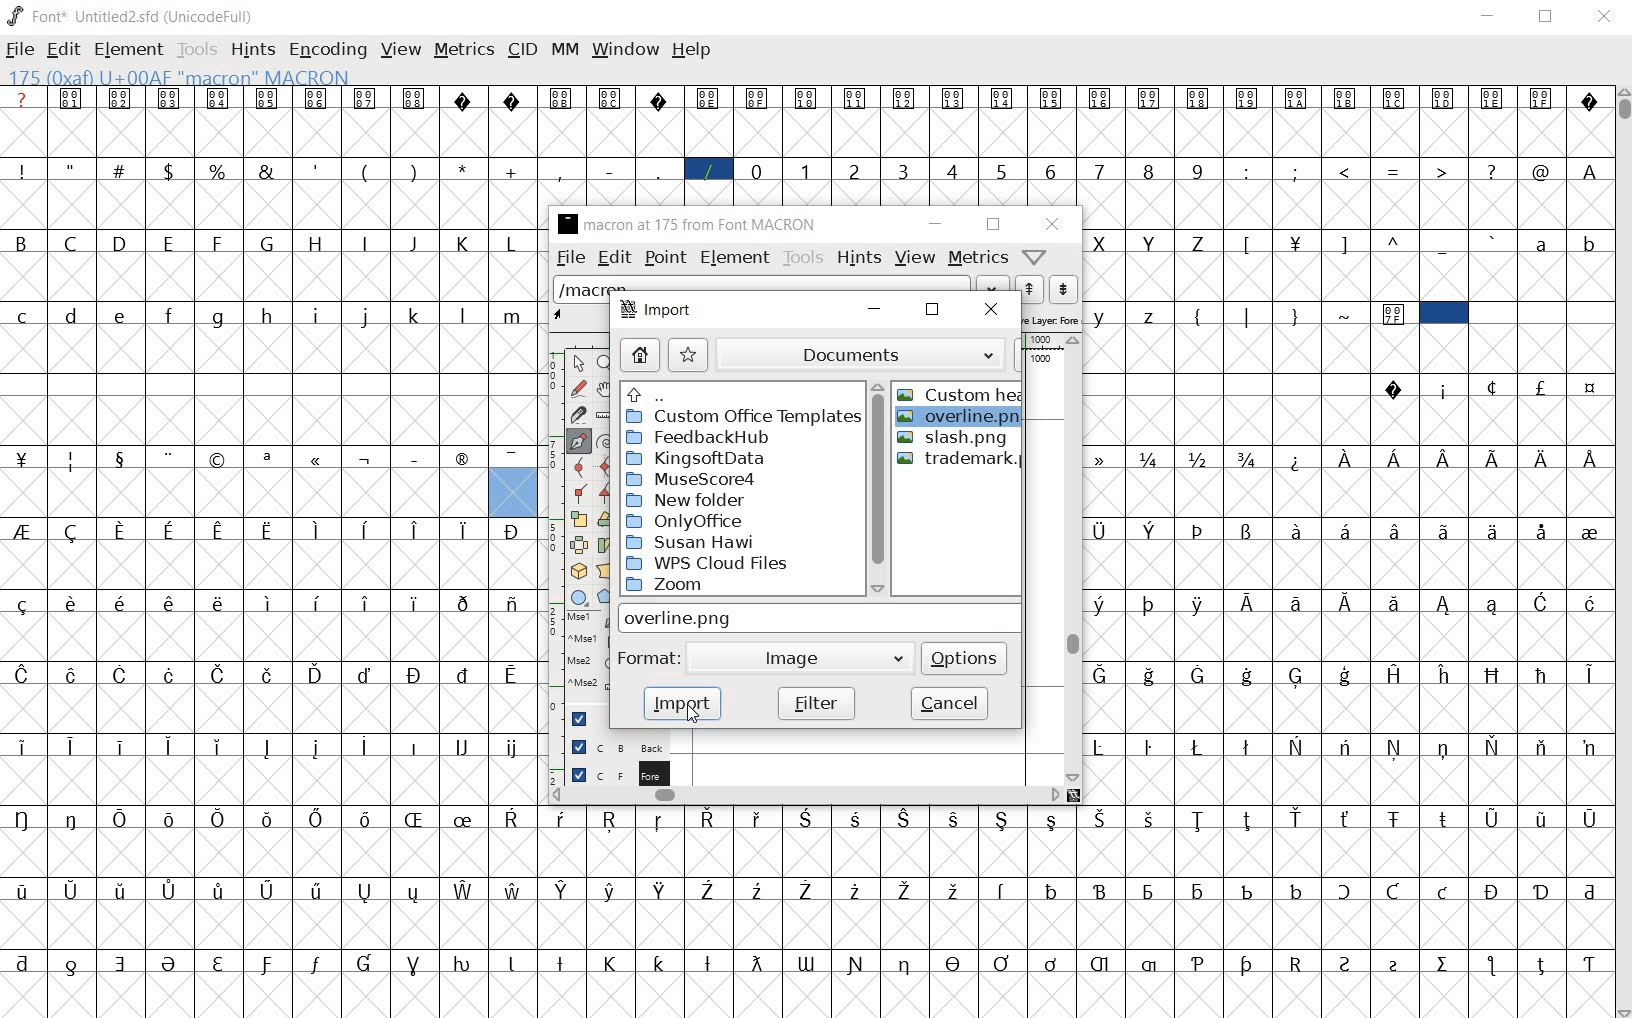 The width and height of the screenshot is (1632, 1018). What do you see at coordinates (327, 51) in the screenshot?
I see `encoding` at bounding box center [327, 51].